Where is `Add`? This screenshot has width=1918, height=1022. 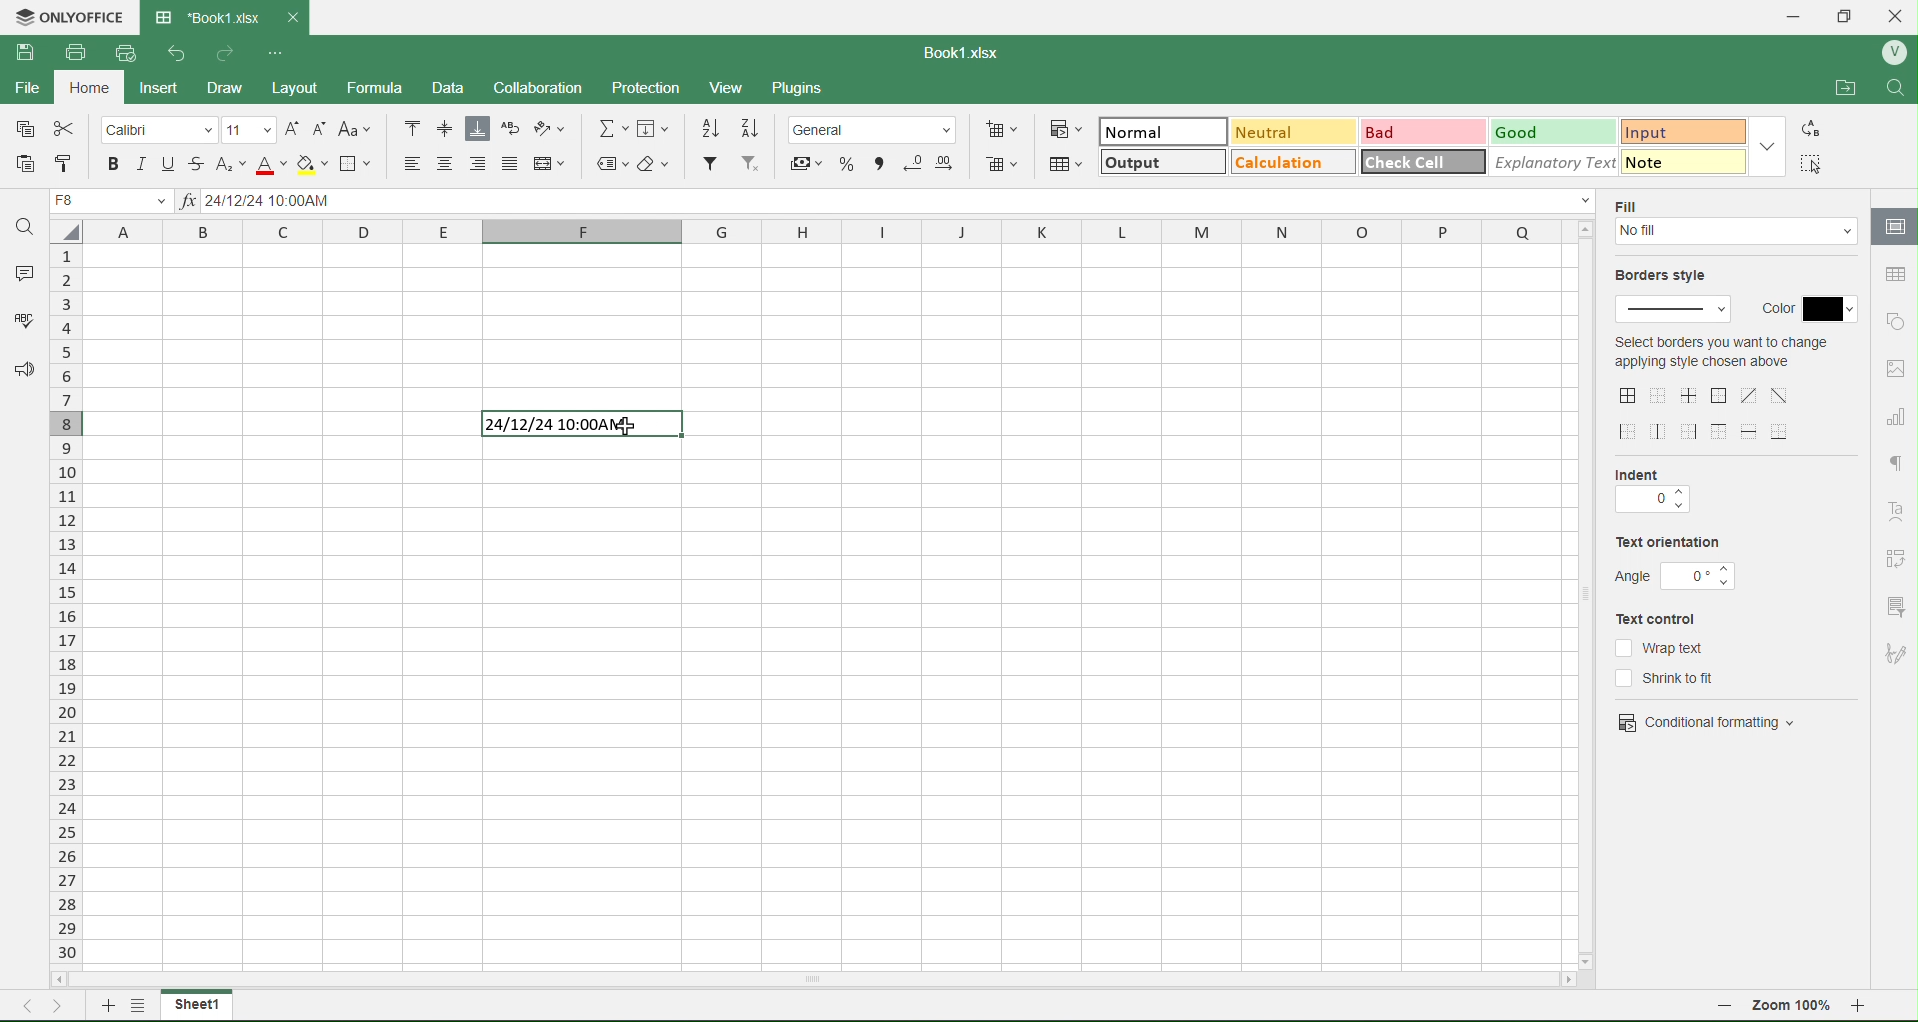
Add is located at coordinates (103, 1004).